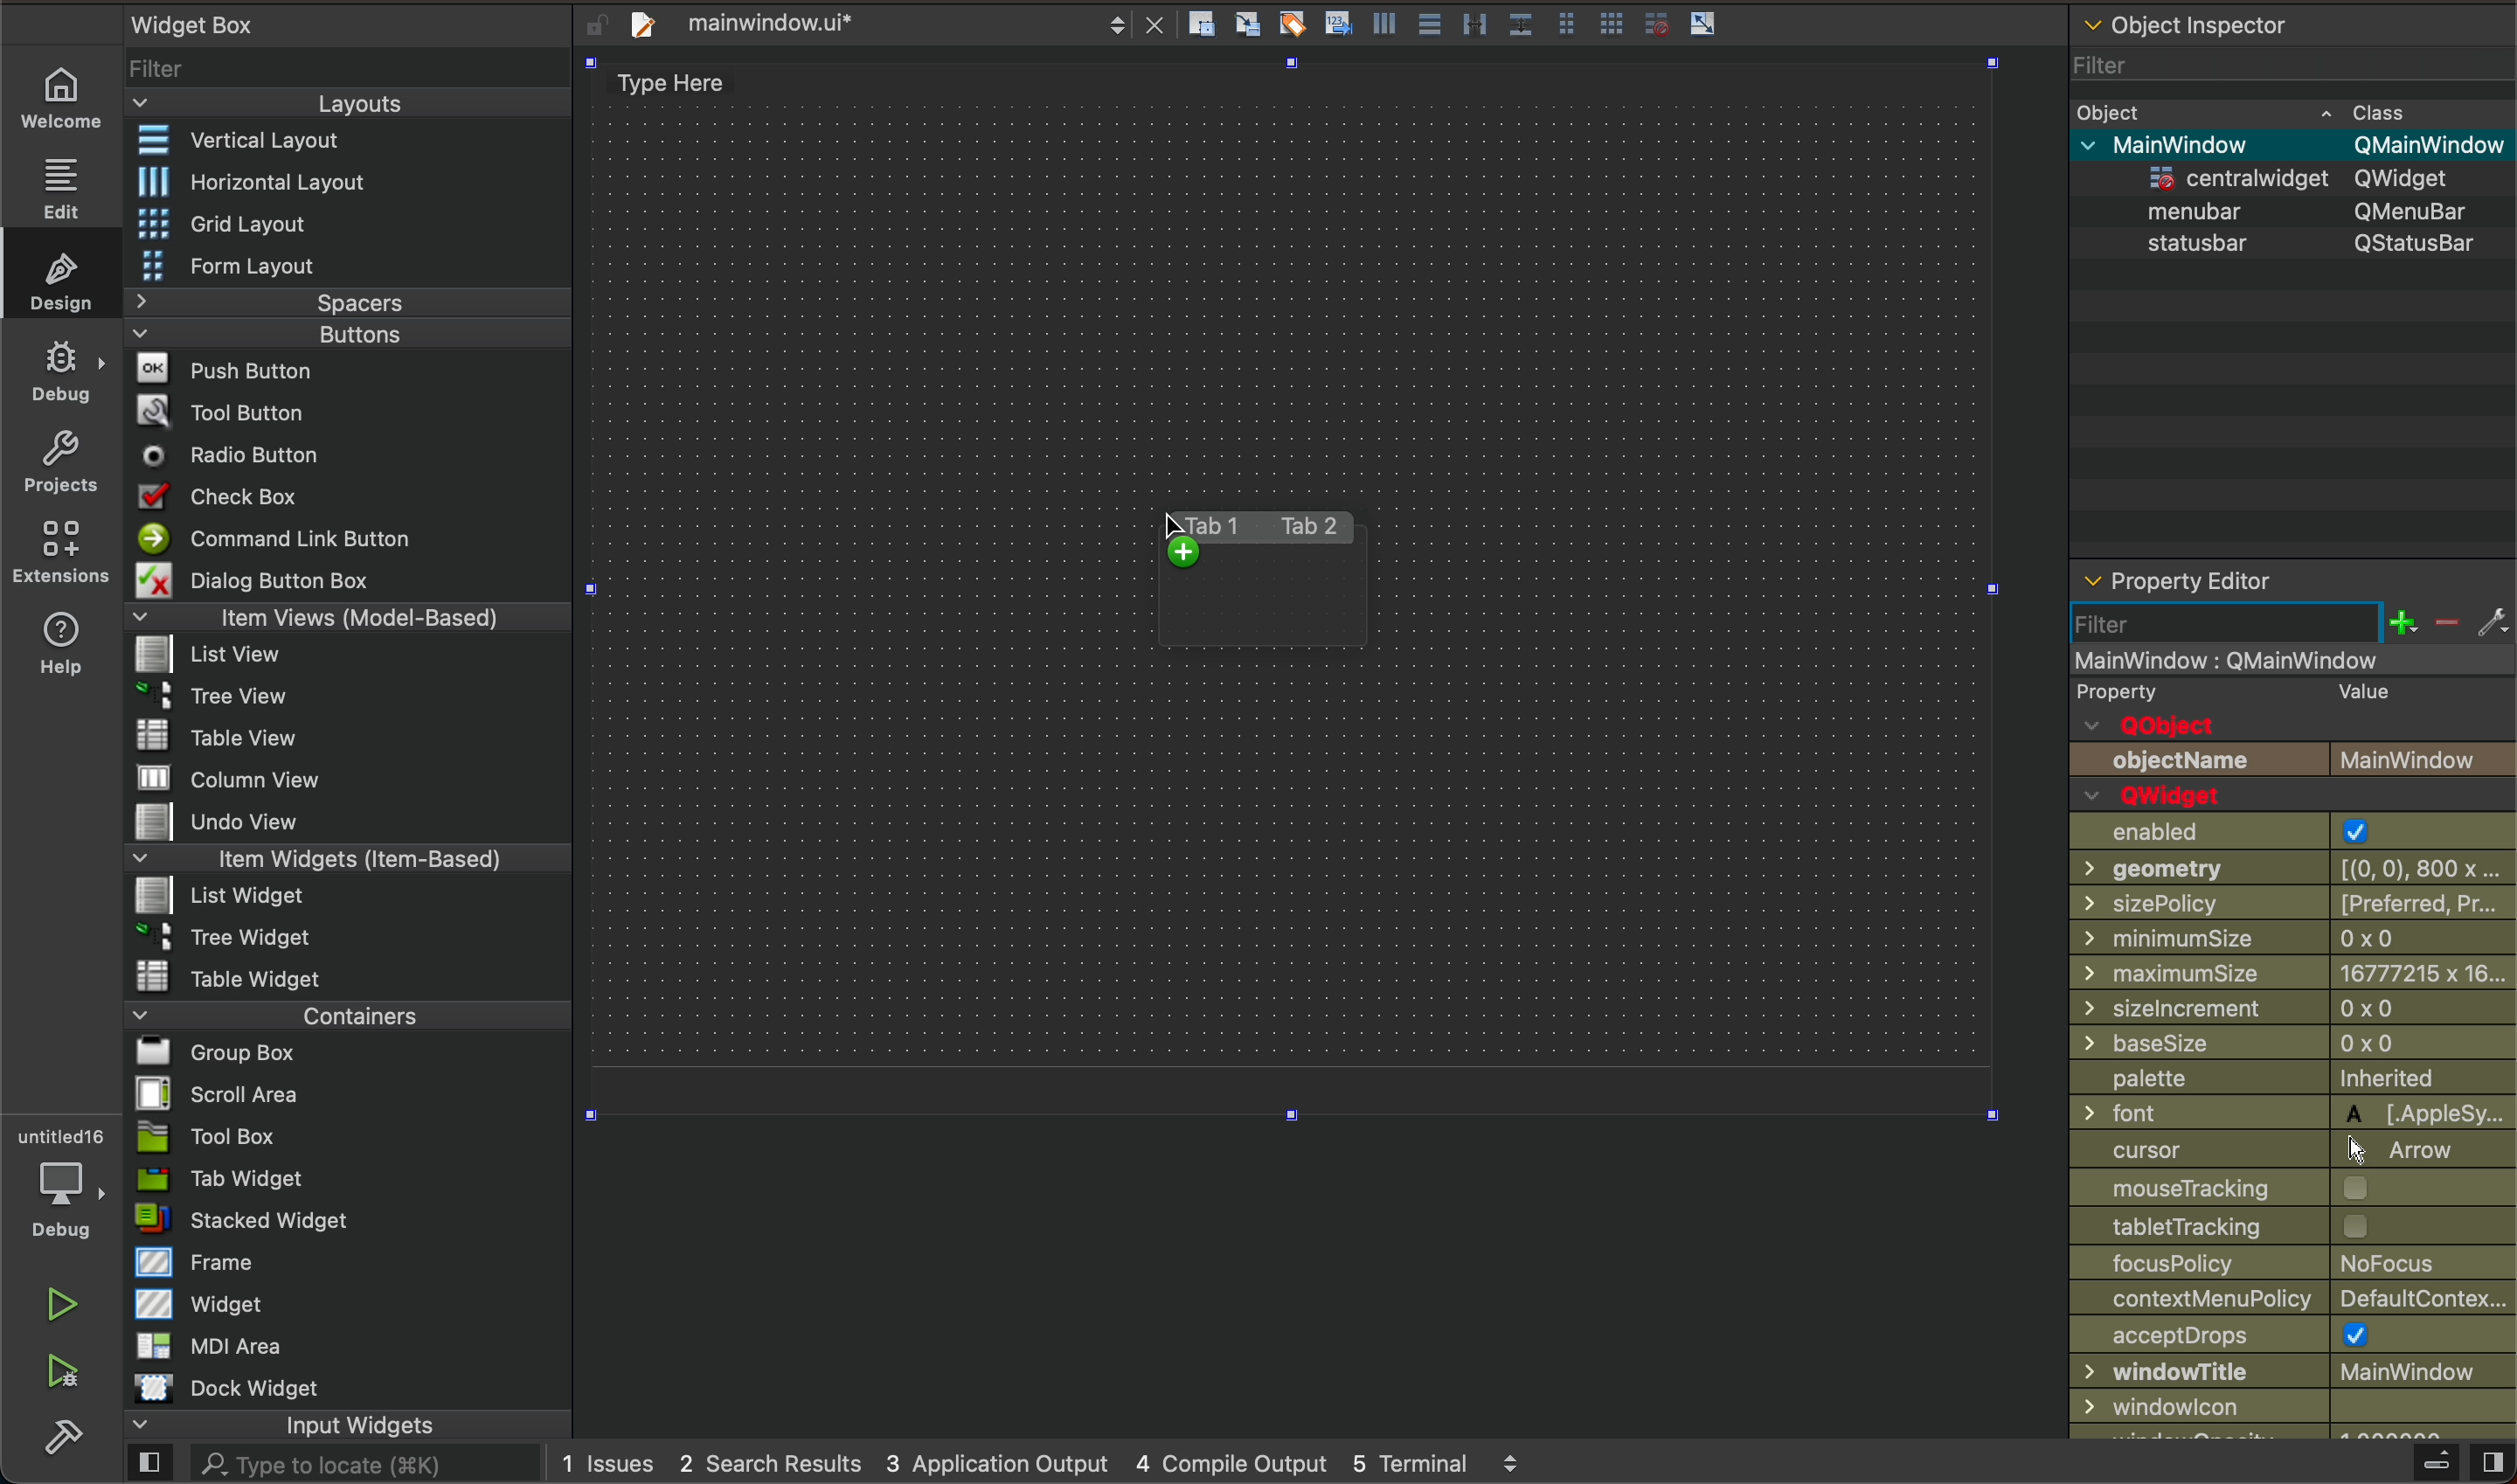  What do you see at coordinates (2109, 108) in the screenshot?
I see `Obiect` at bounding box center [2109, 108].